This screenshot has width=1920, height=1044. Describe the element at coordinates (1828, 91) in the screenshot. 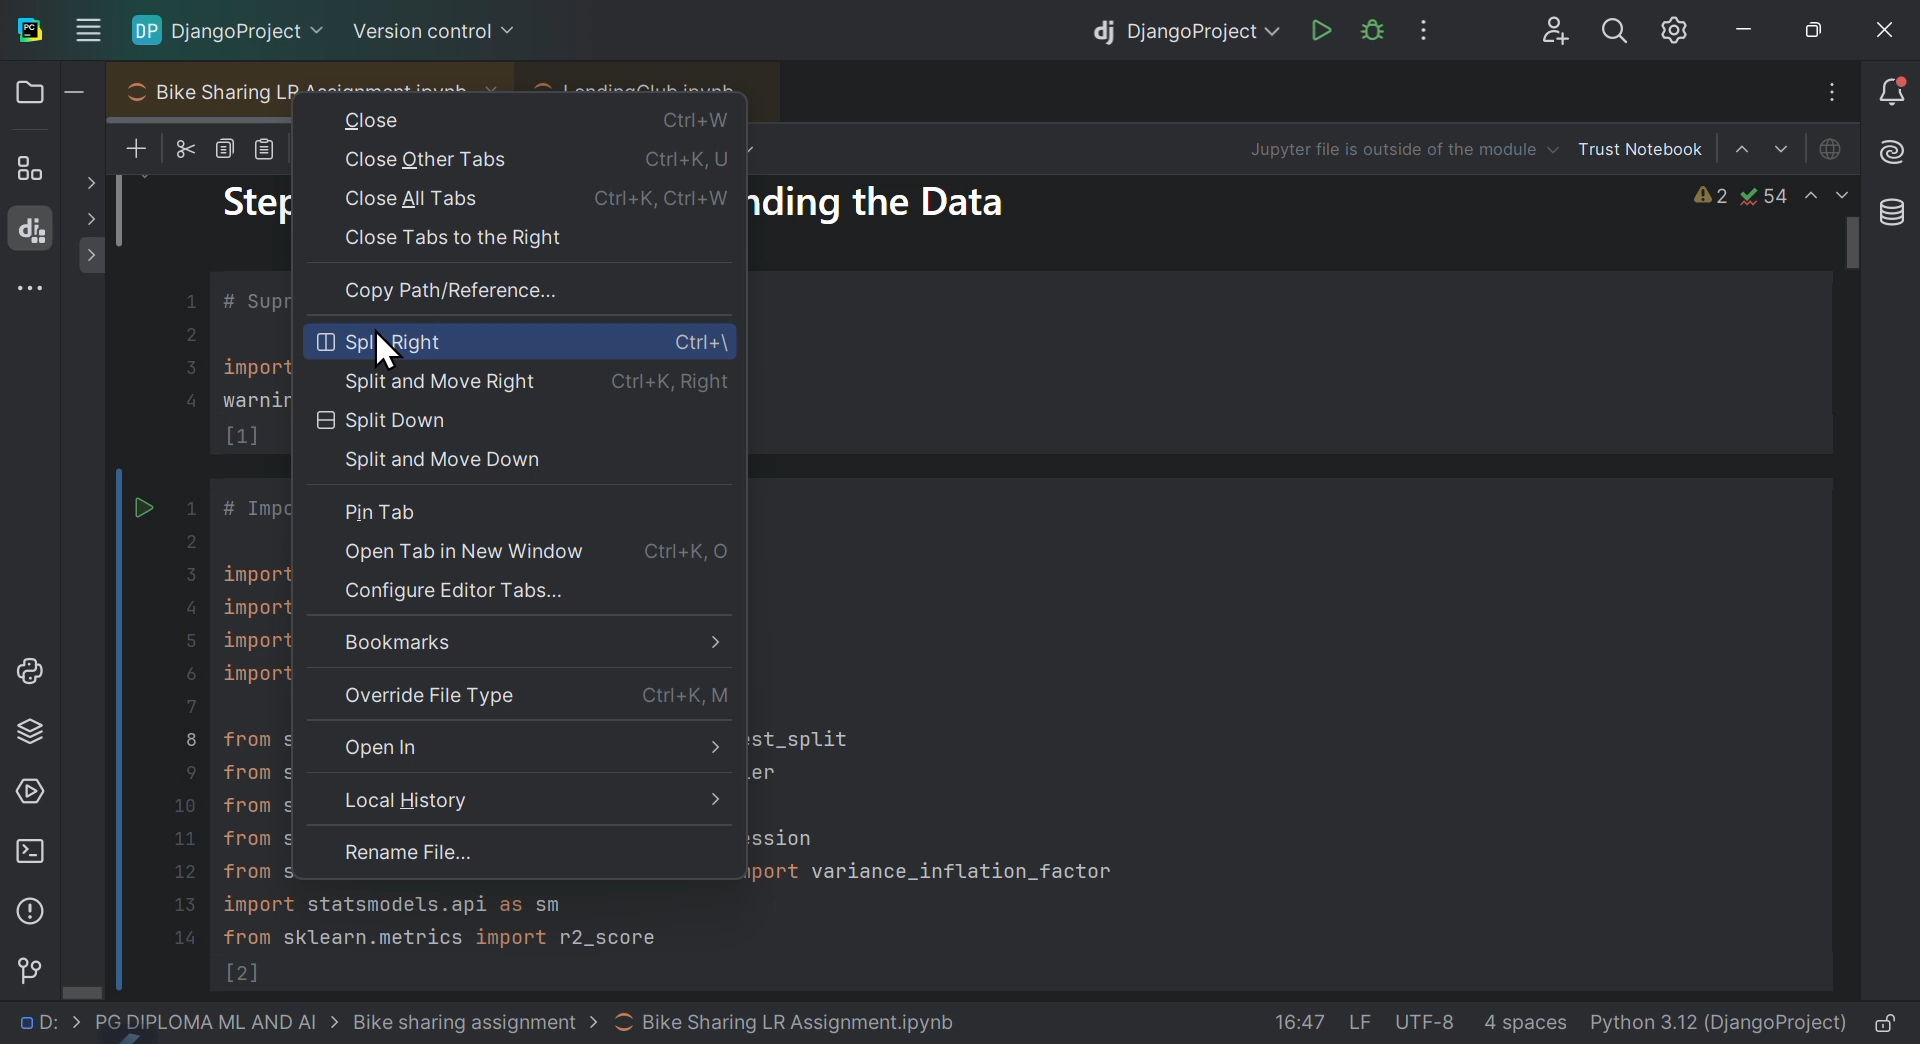

I see `` at that location.